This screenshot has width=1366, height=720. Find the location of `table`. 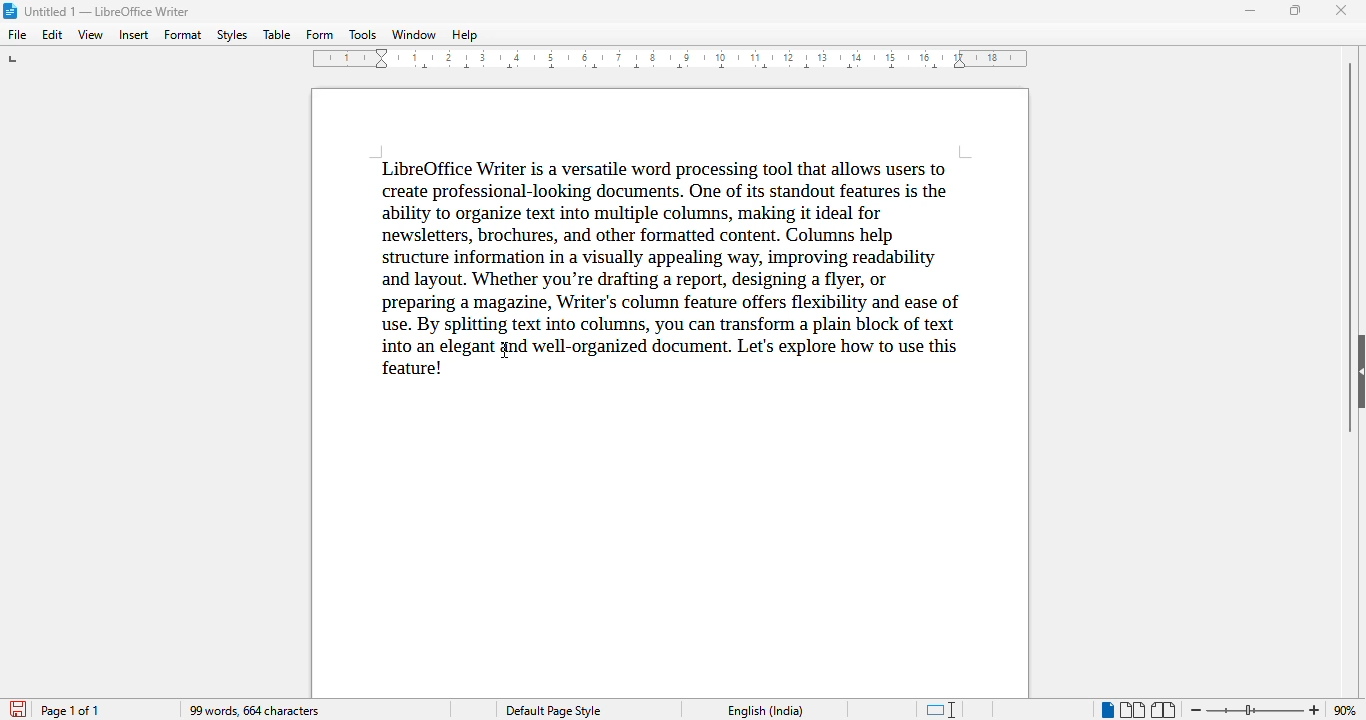

table is located at coordinates (277, 34).